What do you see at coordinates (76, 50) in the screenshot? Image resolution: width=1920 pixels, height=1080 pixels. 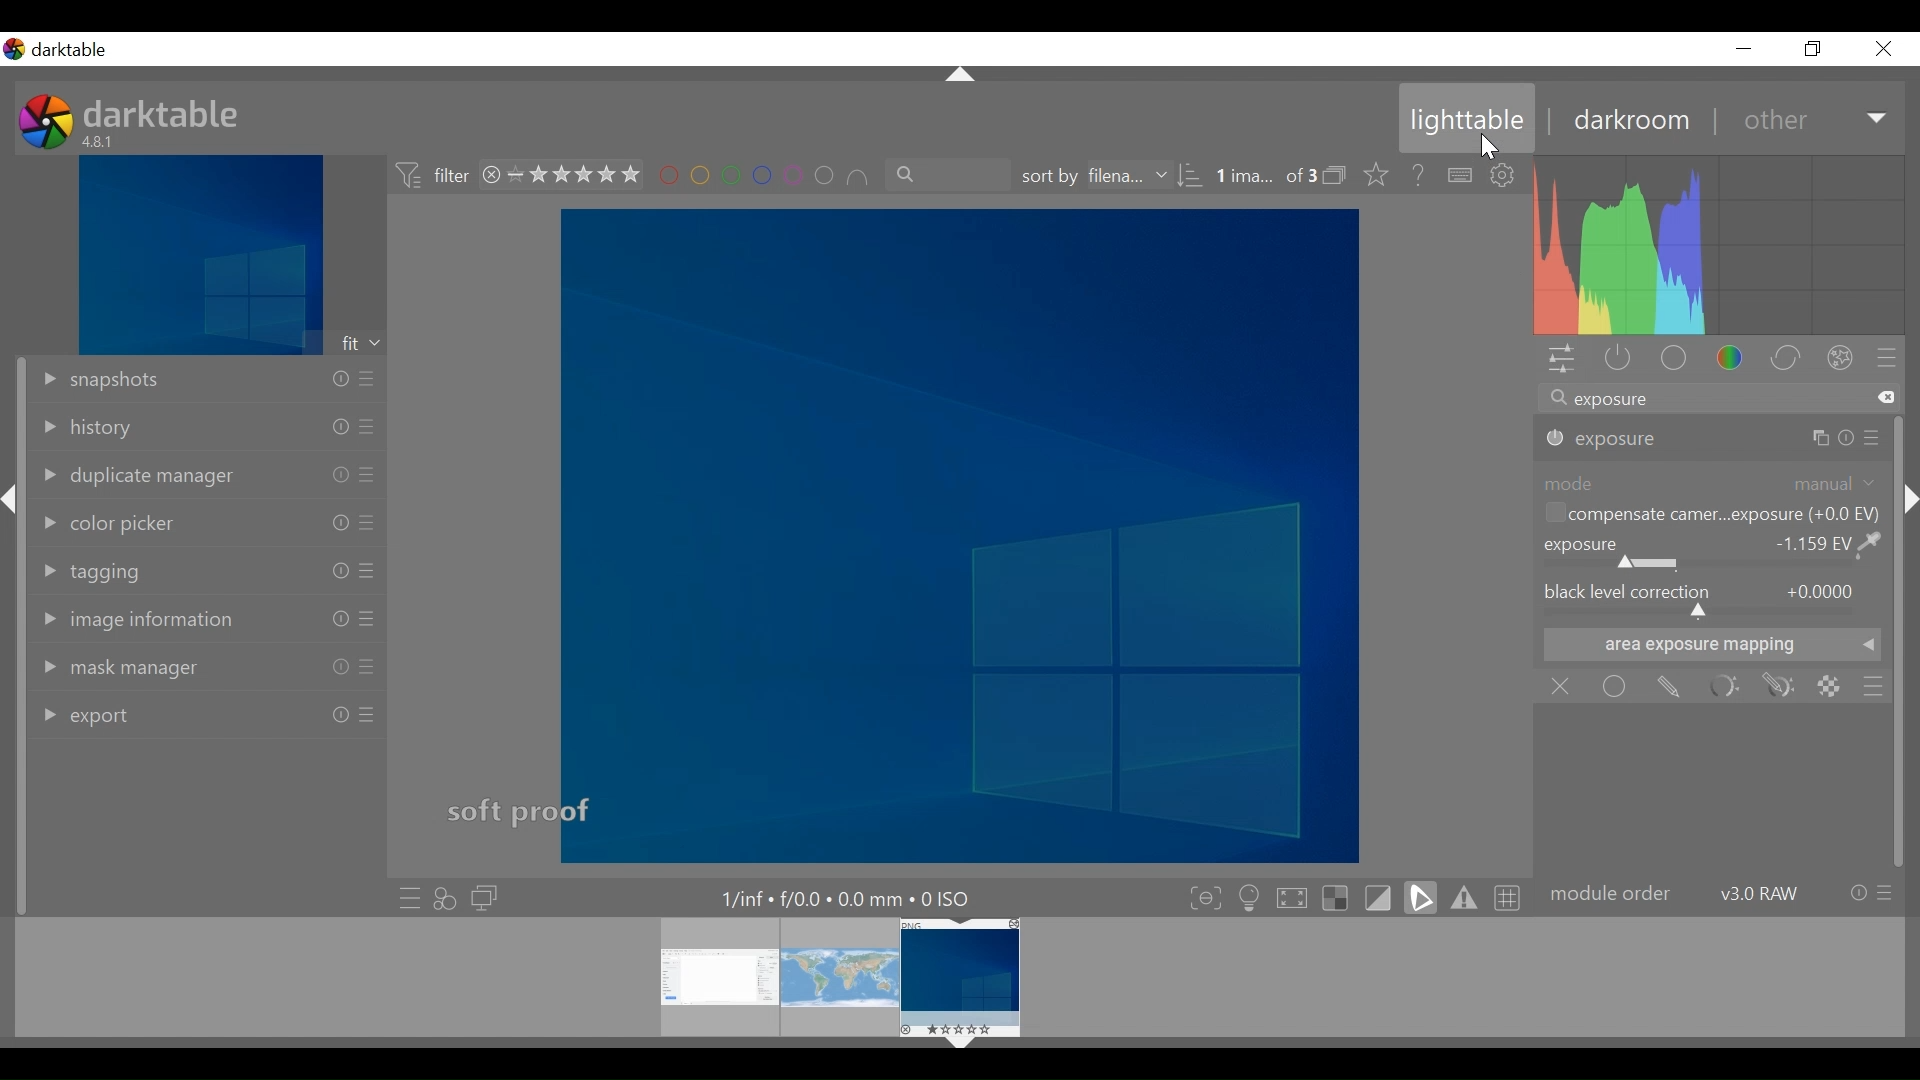 I see `darktable` at bounding box center [76, 50].